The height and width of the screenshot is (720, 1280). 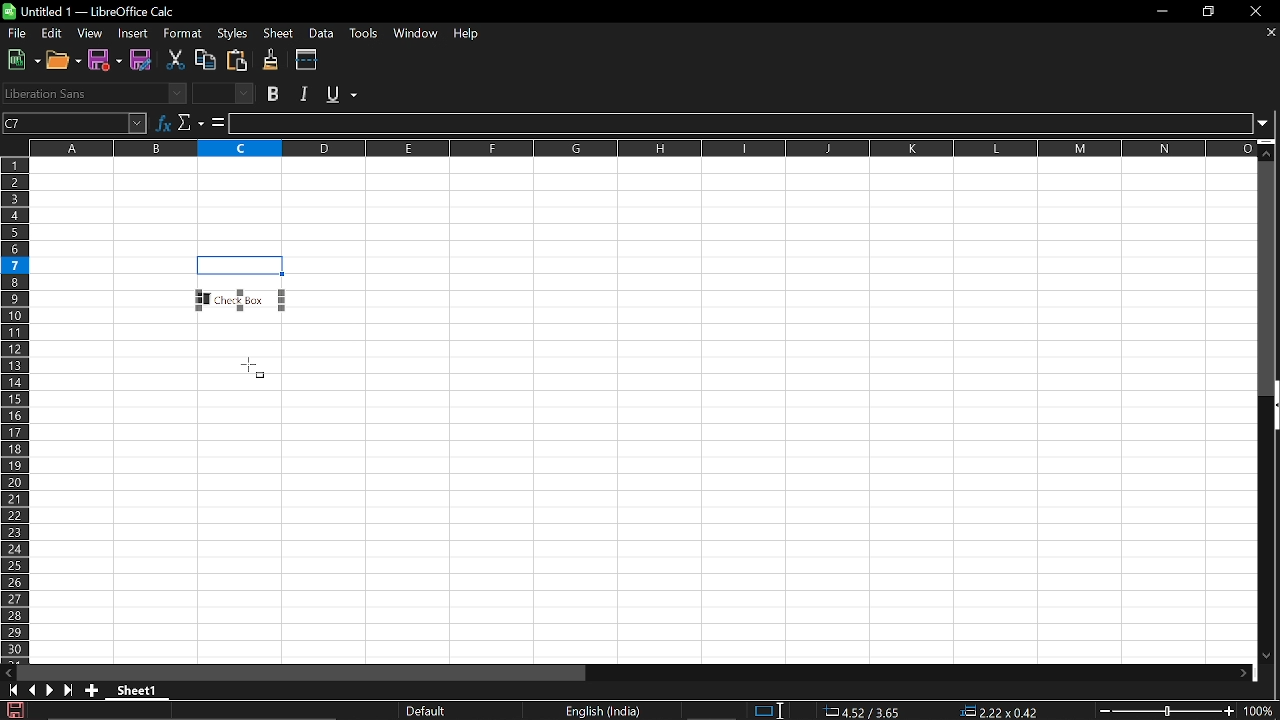 I want to click on Styles, so click(x=235, y=32).